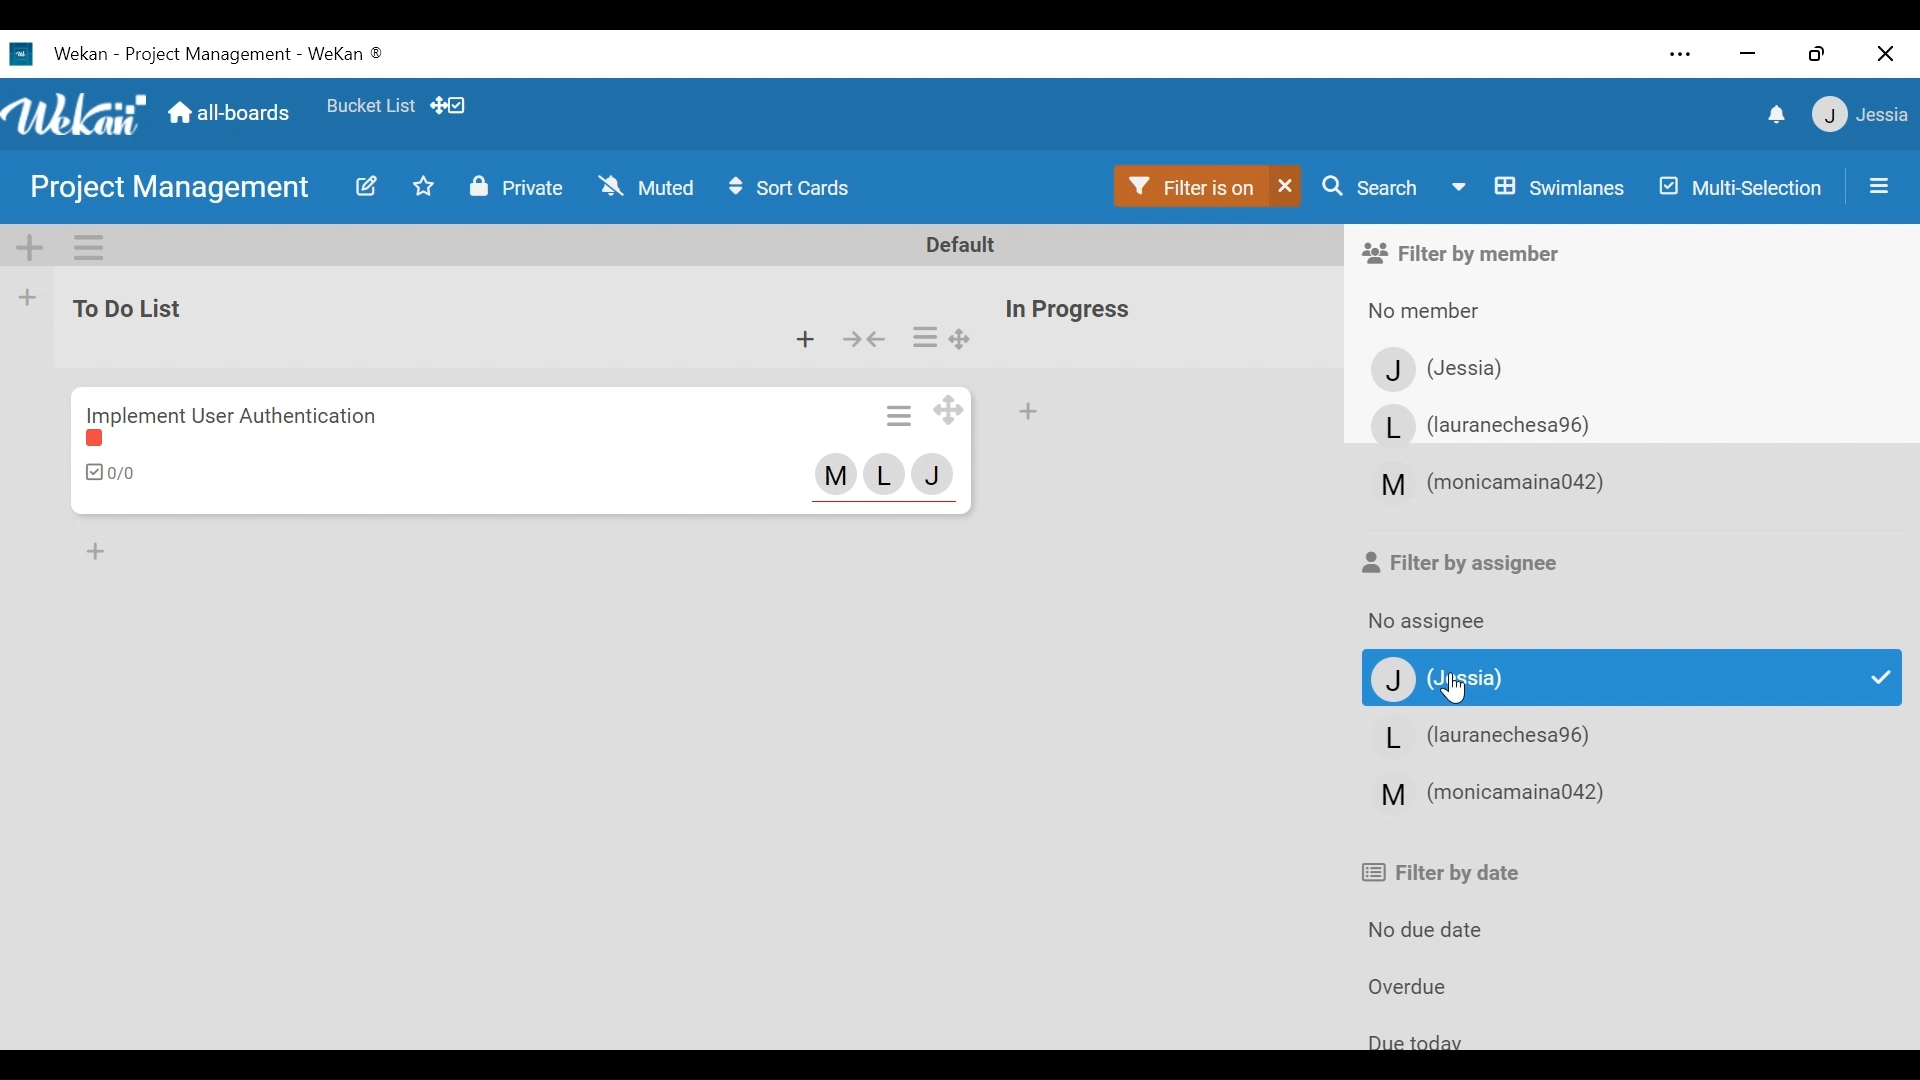 The image size is (1920, 1080). What do you see at coordinates (19, 53) in the screenshot?
I see `wekan icon` at bounding box center [19, 53].